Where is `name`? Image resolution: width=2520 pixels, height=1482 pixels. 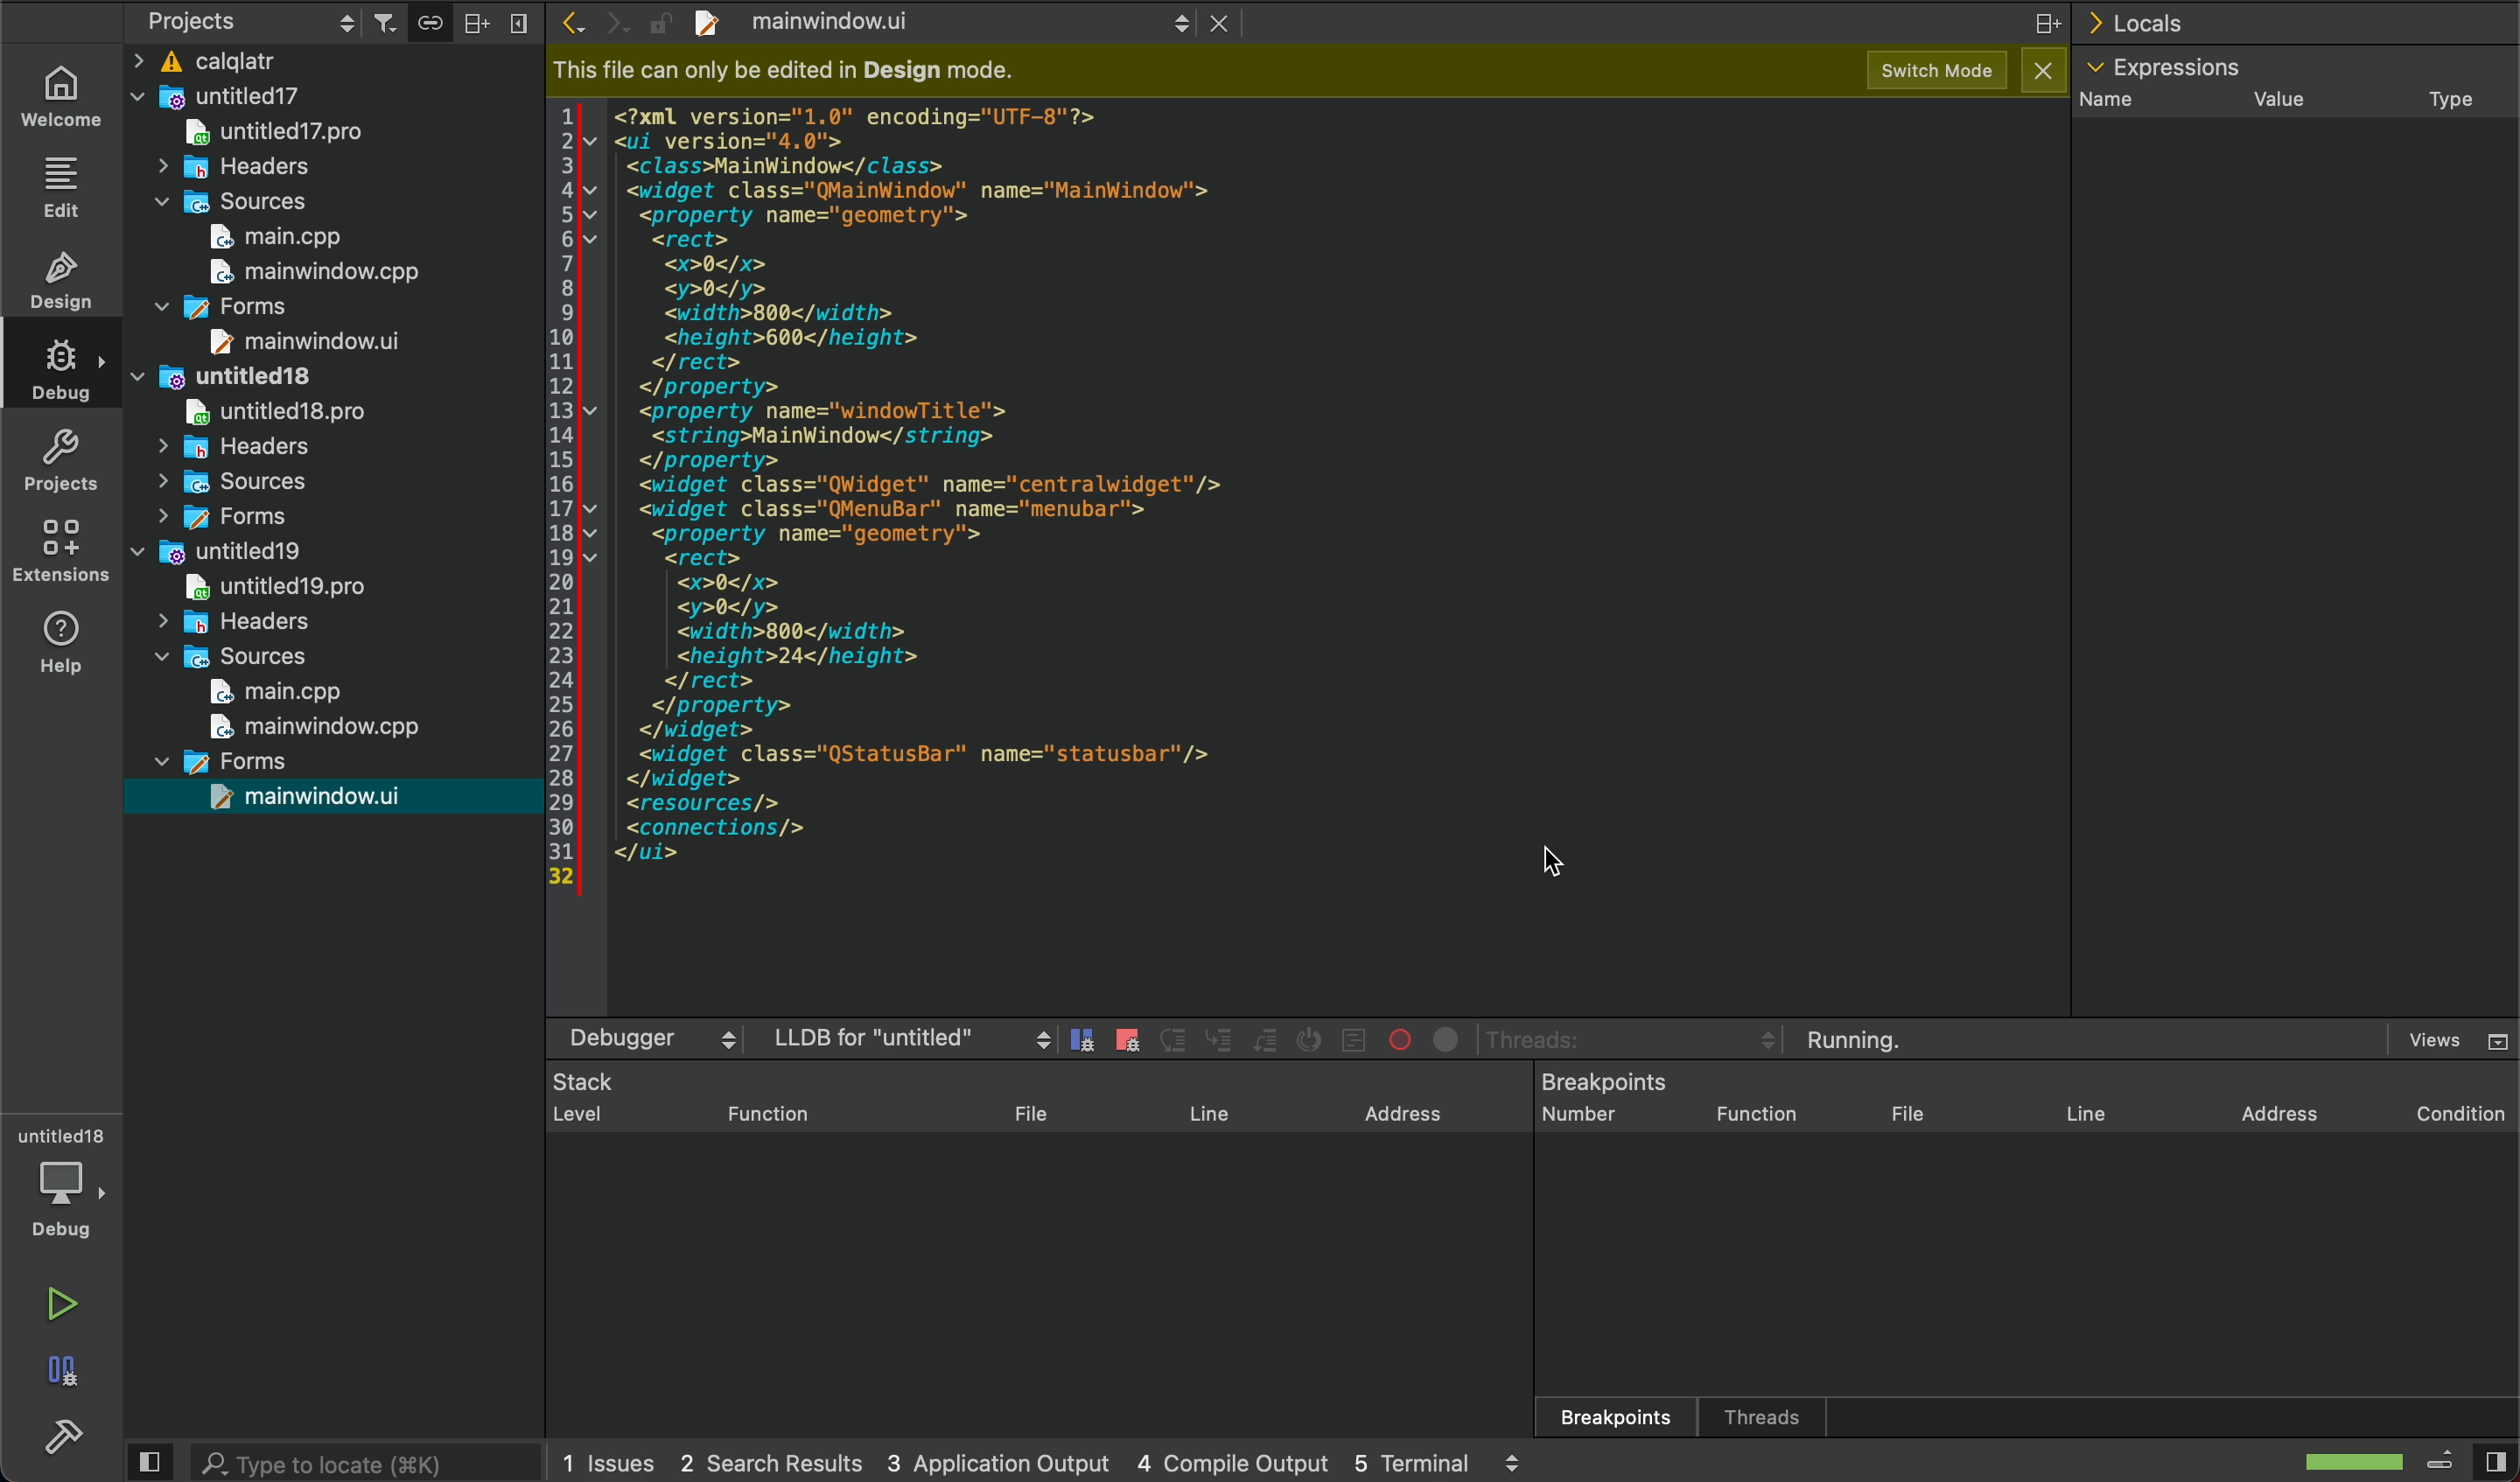 name is located at coordinates (2122, 103).